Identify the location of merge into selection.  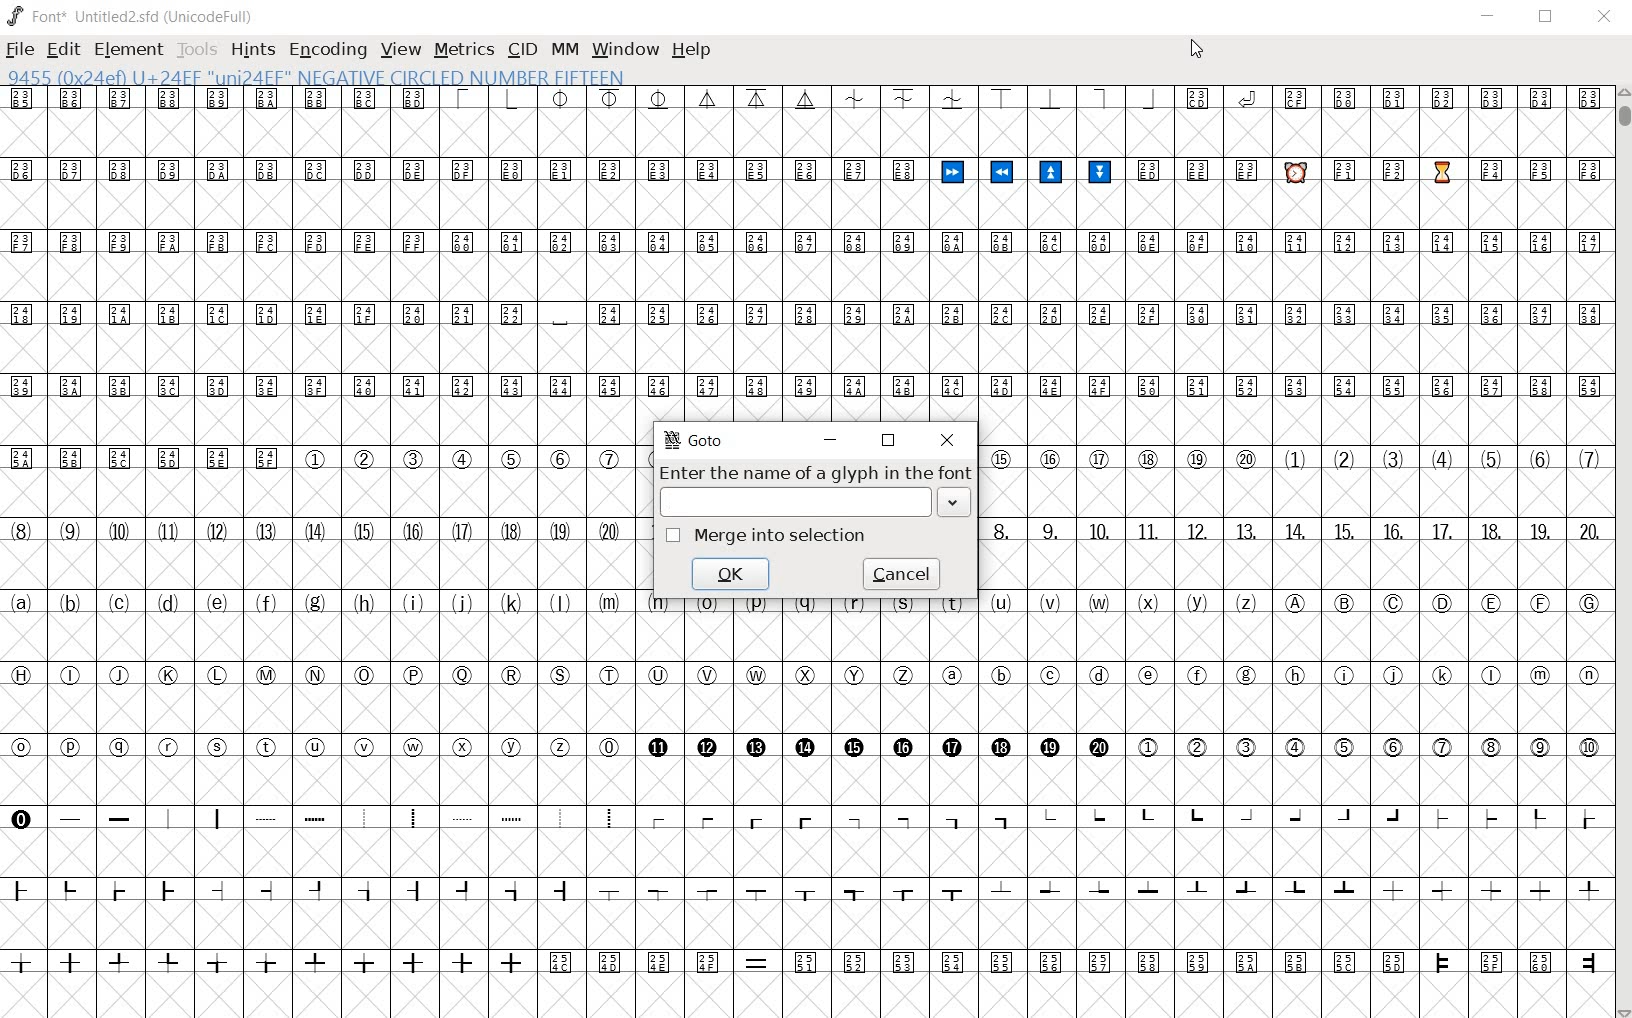
(771, 536).